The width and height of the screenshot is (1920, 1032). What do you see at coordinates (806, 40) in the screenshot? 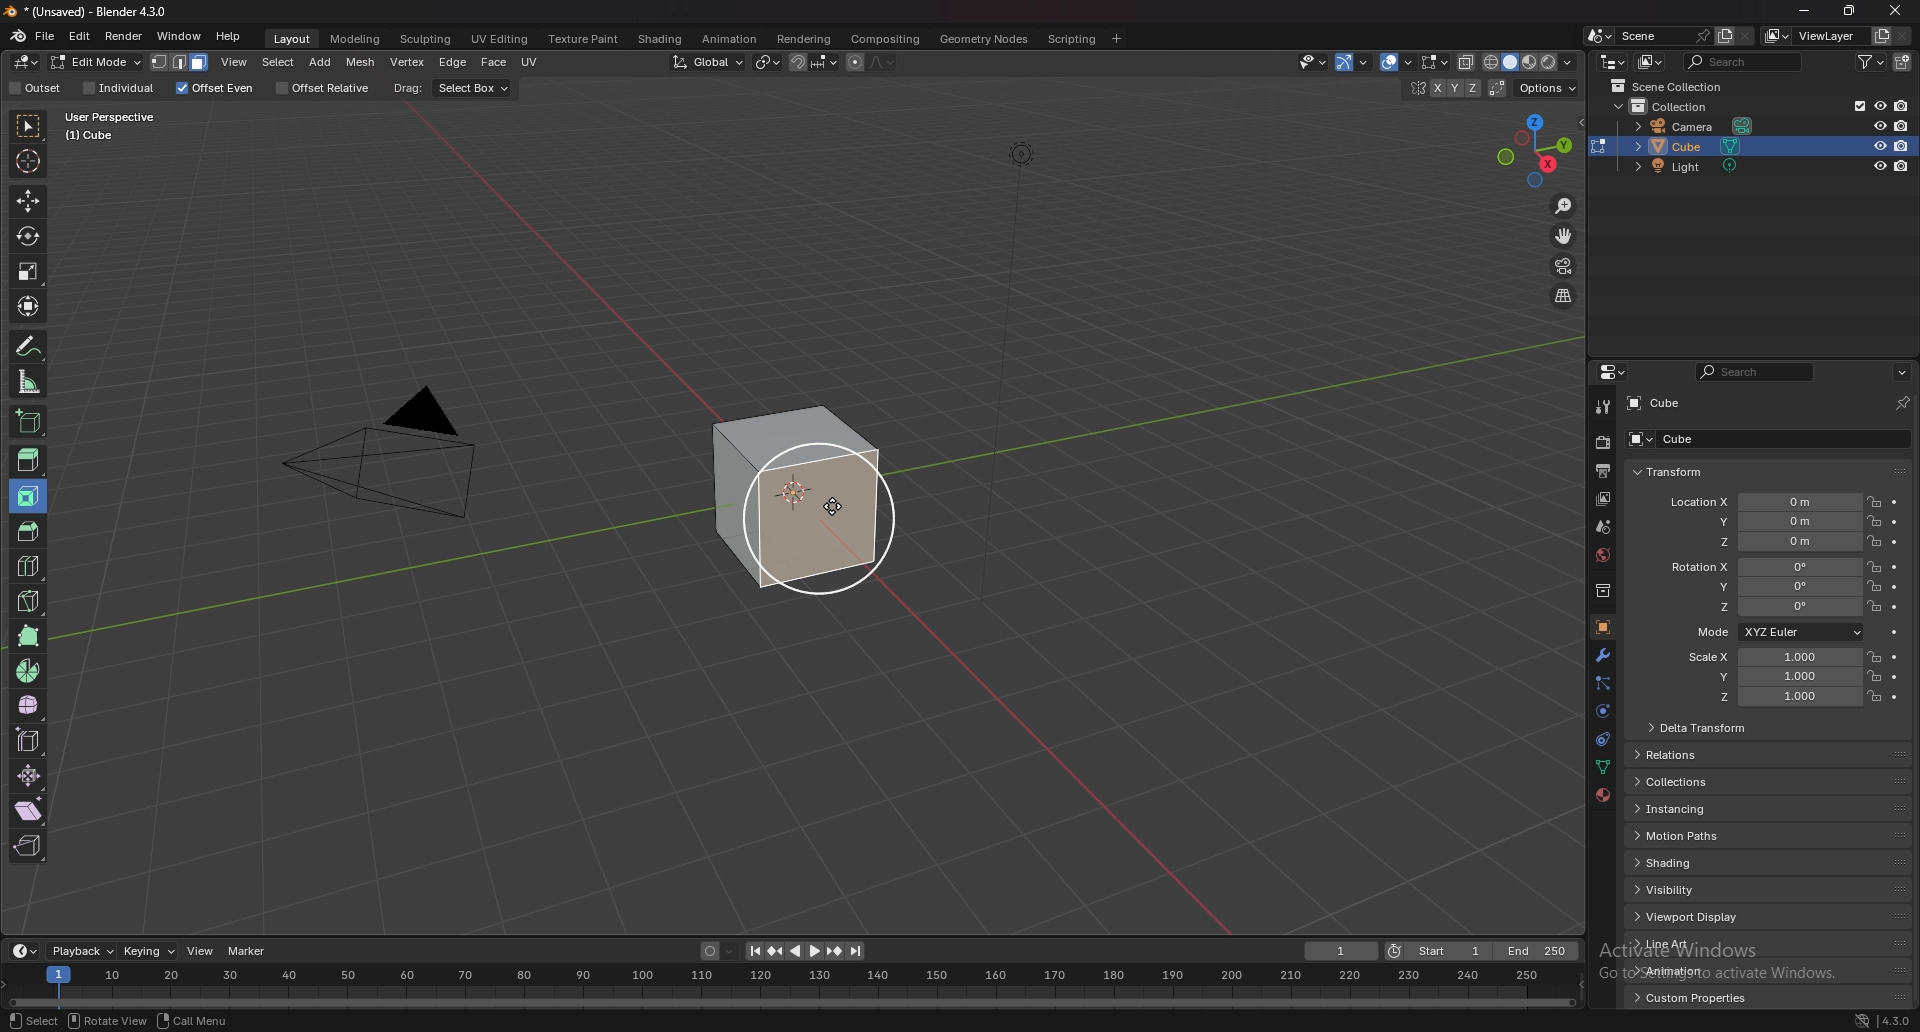
I see `rendering` at bounding box center [806, 40].